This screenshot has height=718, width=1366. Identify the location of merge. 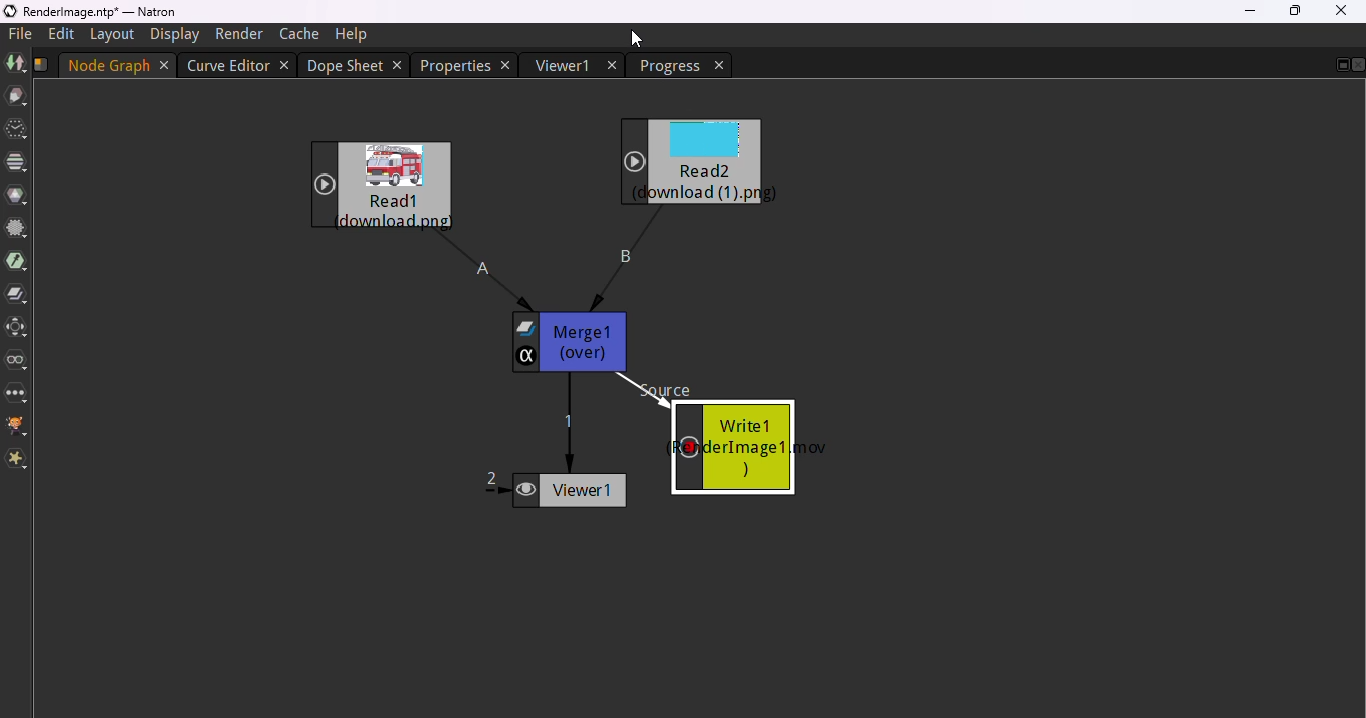
(17, 294).